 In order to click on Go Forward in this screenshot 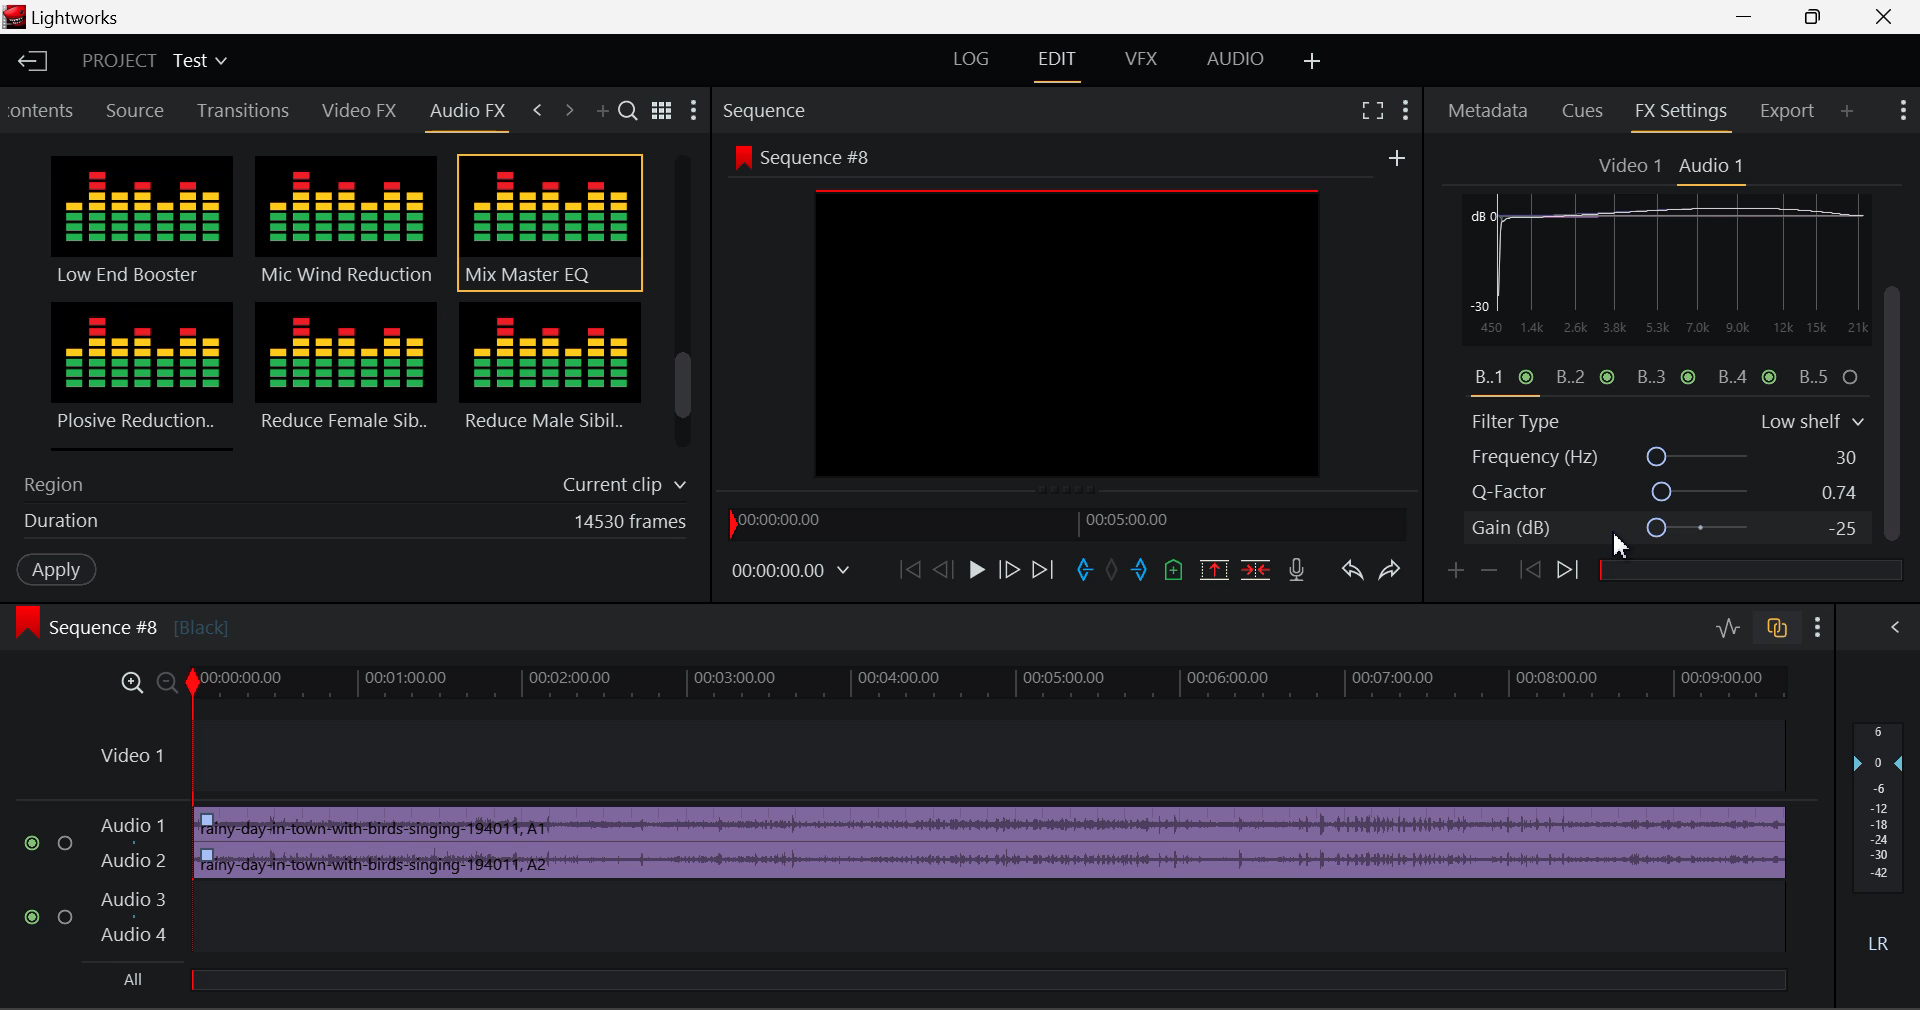, I will do `click(1008, 571)`.